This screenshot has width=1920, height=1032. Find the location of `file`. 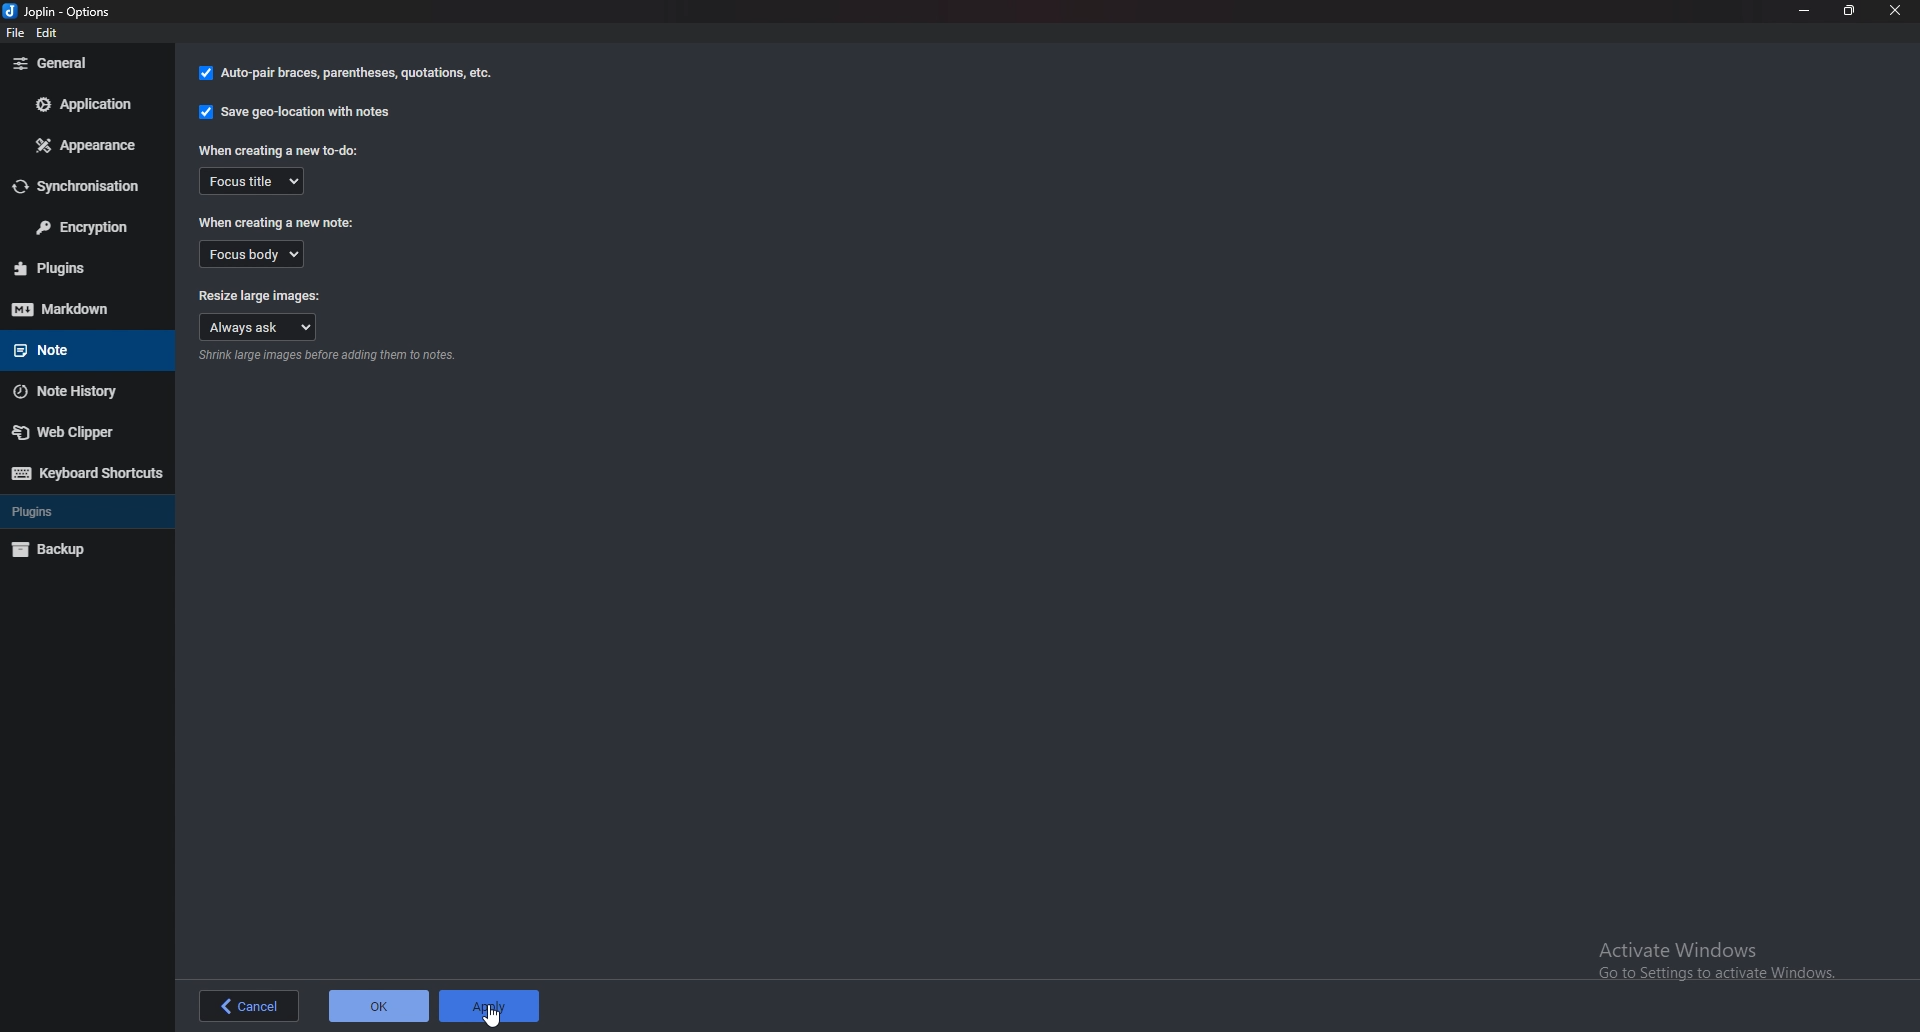

file is located at coordinates (17, 35).